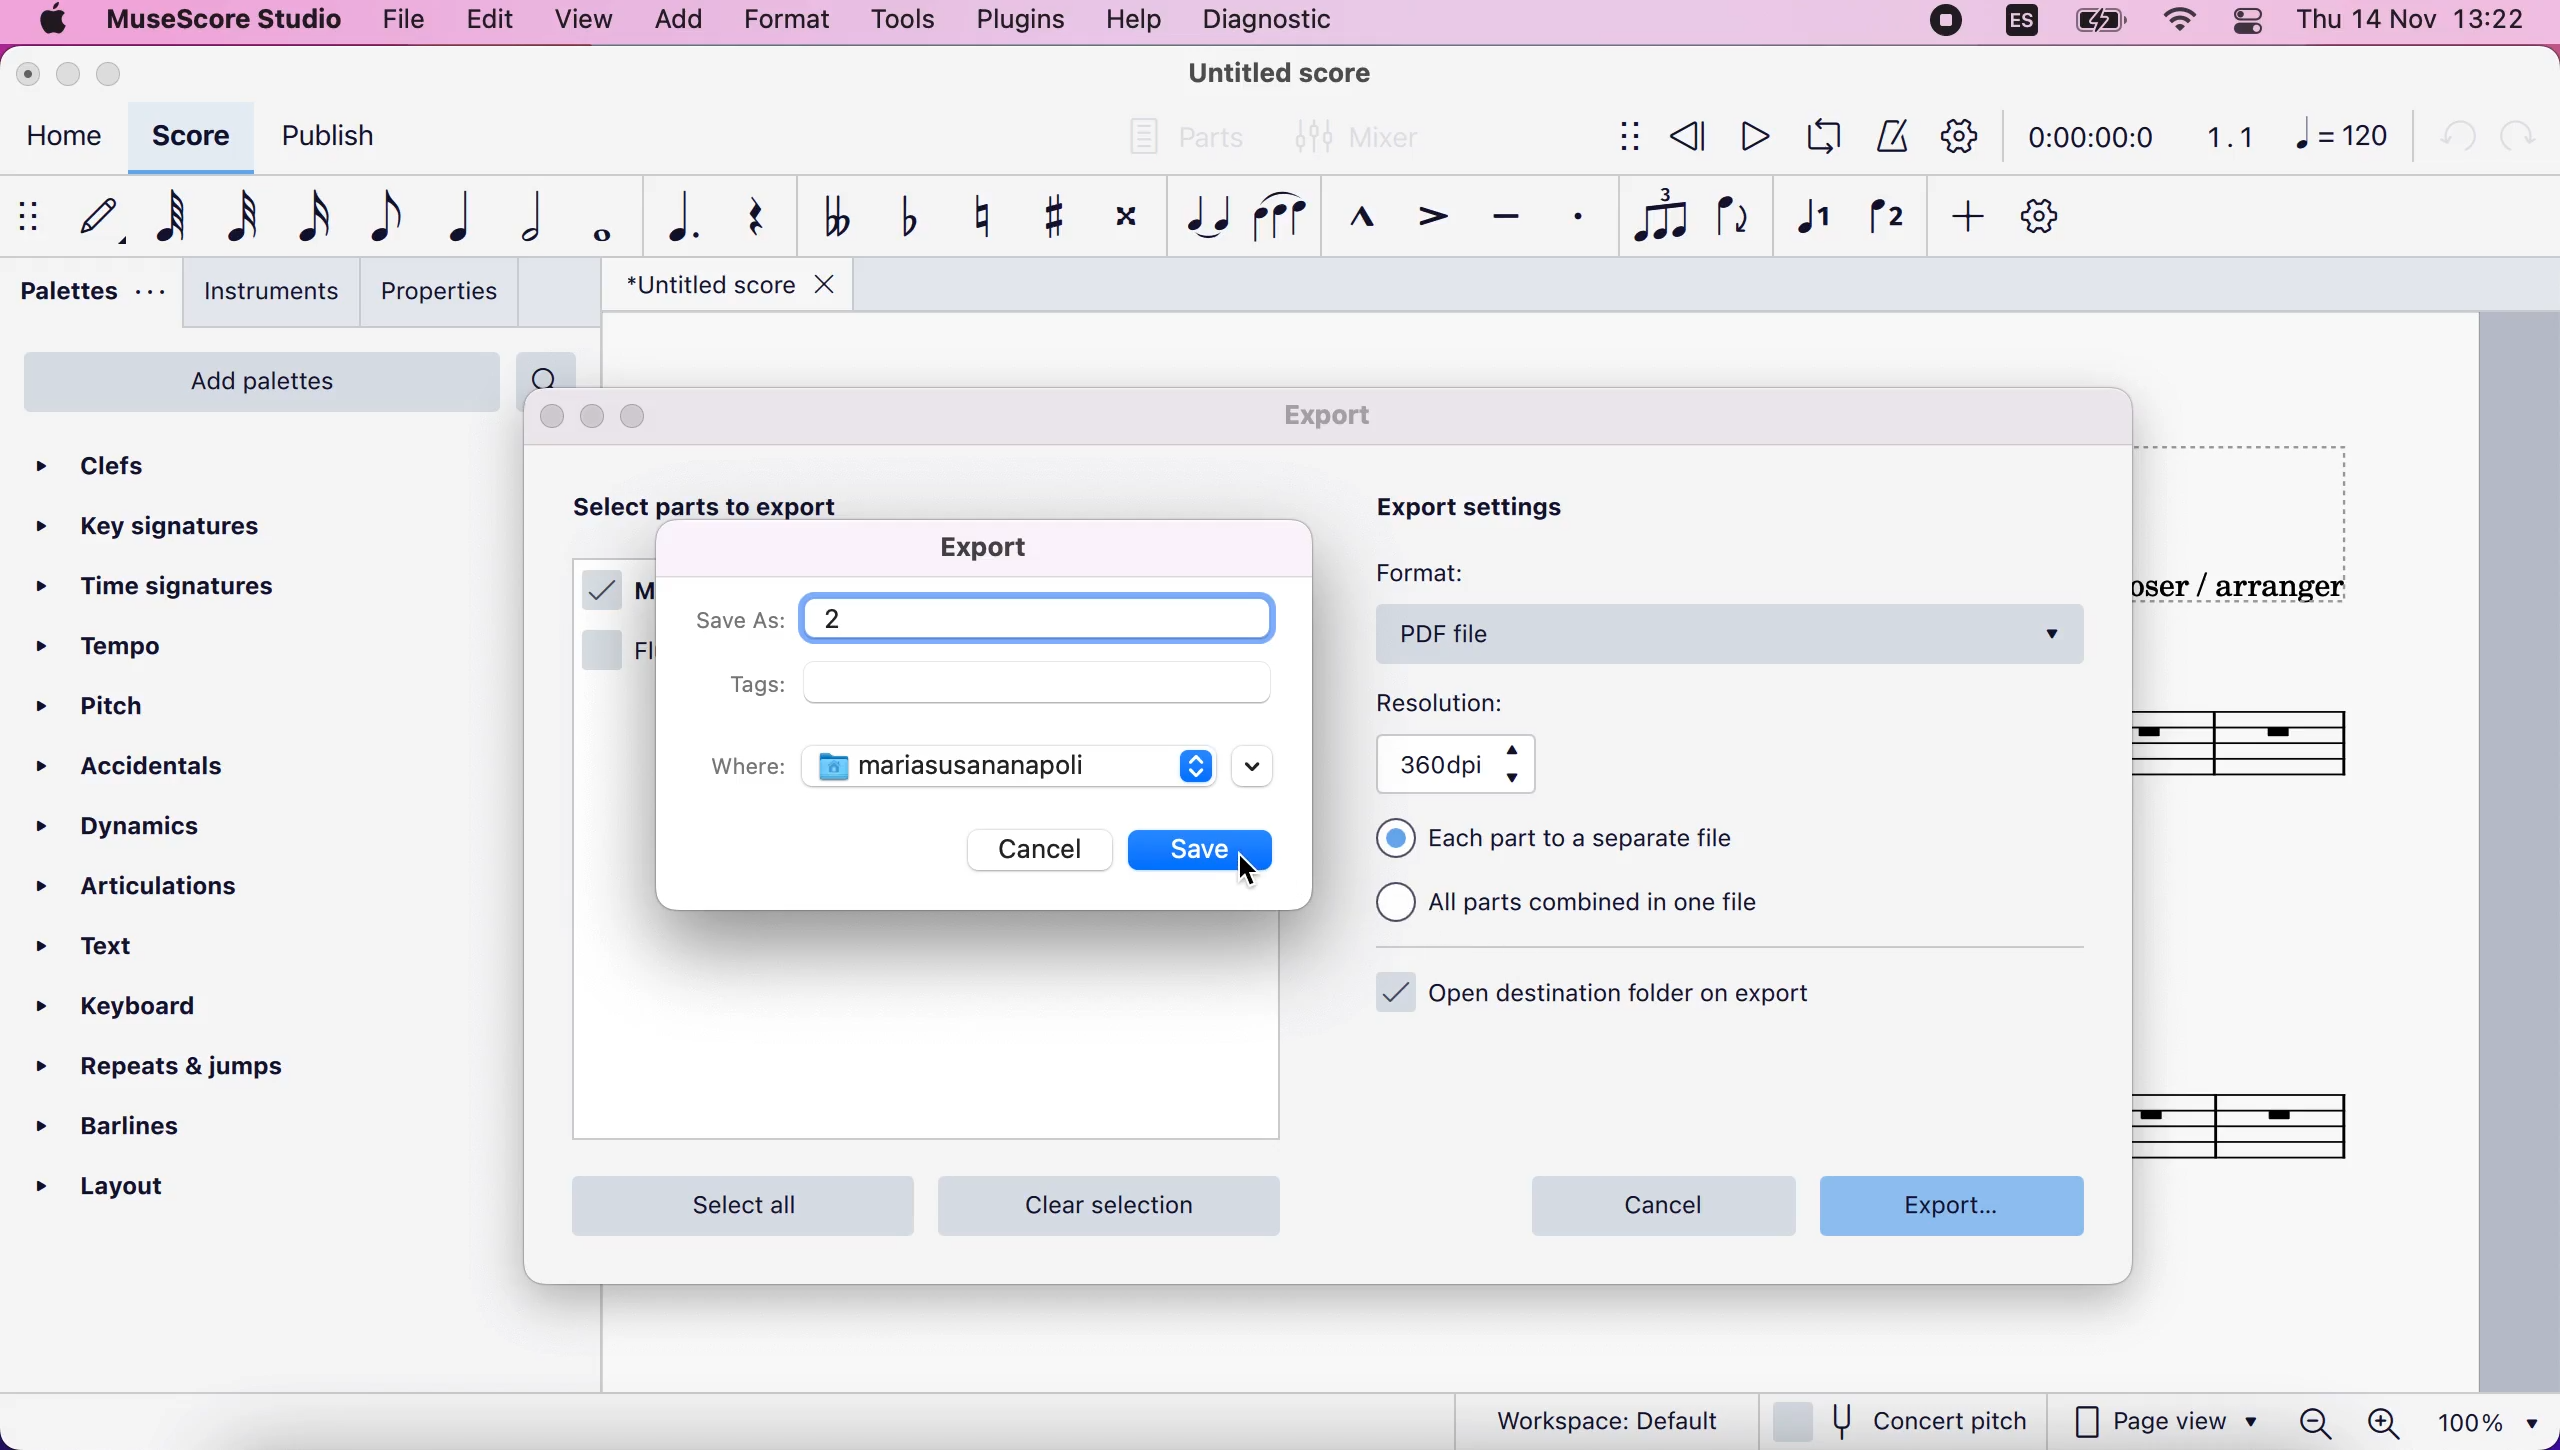 This screenshot has width=2560, height=1450. What do you see at coordinates (2458, 140) in the screenshot?
I see `undo` at bounding box center [2458, 140].